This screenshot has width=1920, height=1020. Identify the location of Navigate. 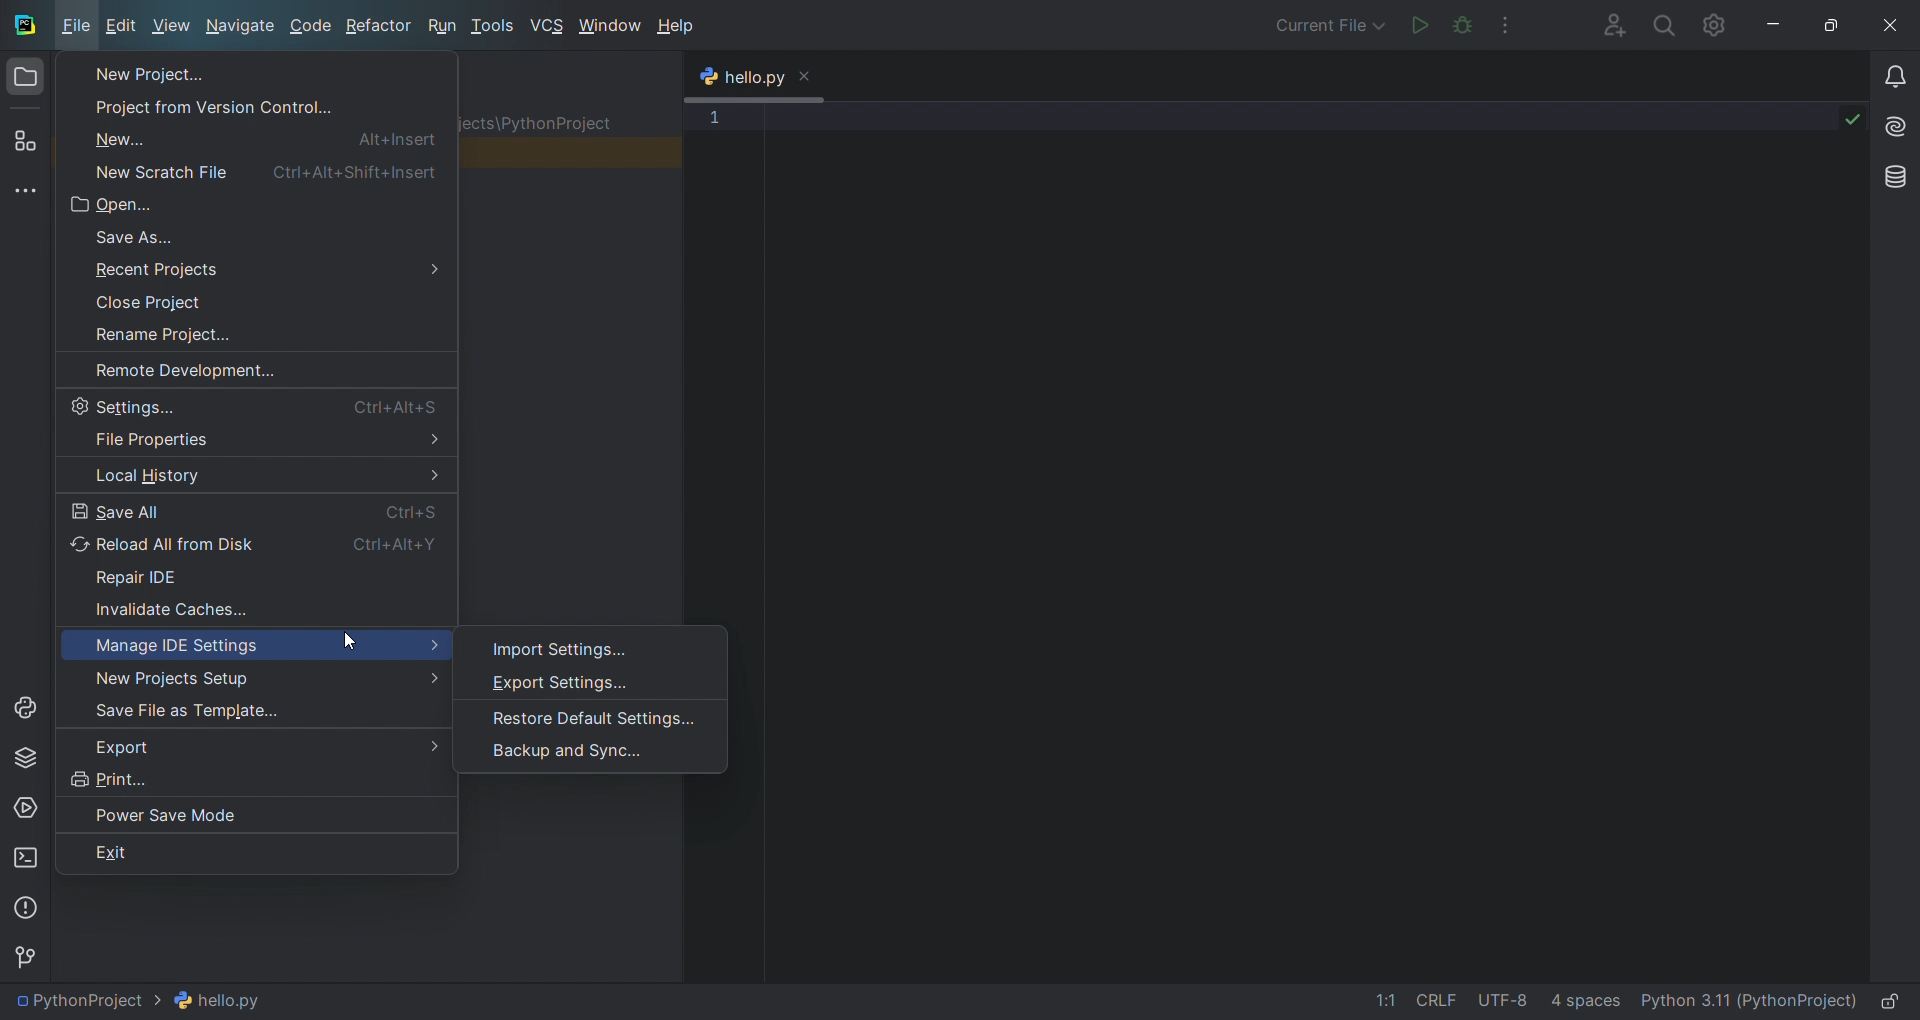
(241, 25).